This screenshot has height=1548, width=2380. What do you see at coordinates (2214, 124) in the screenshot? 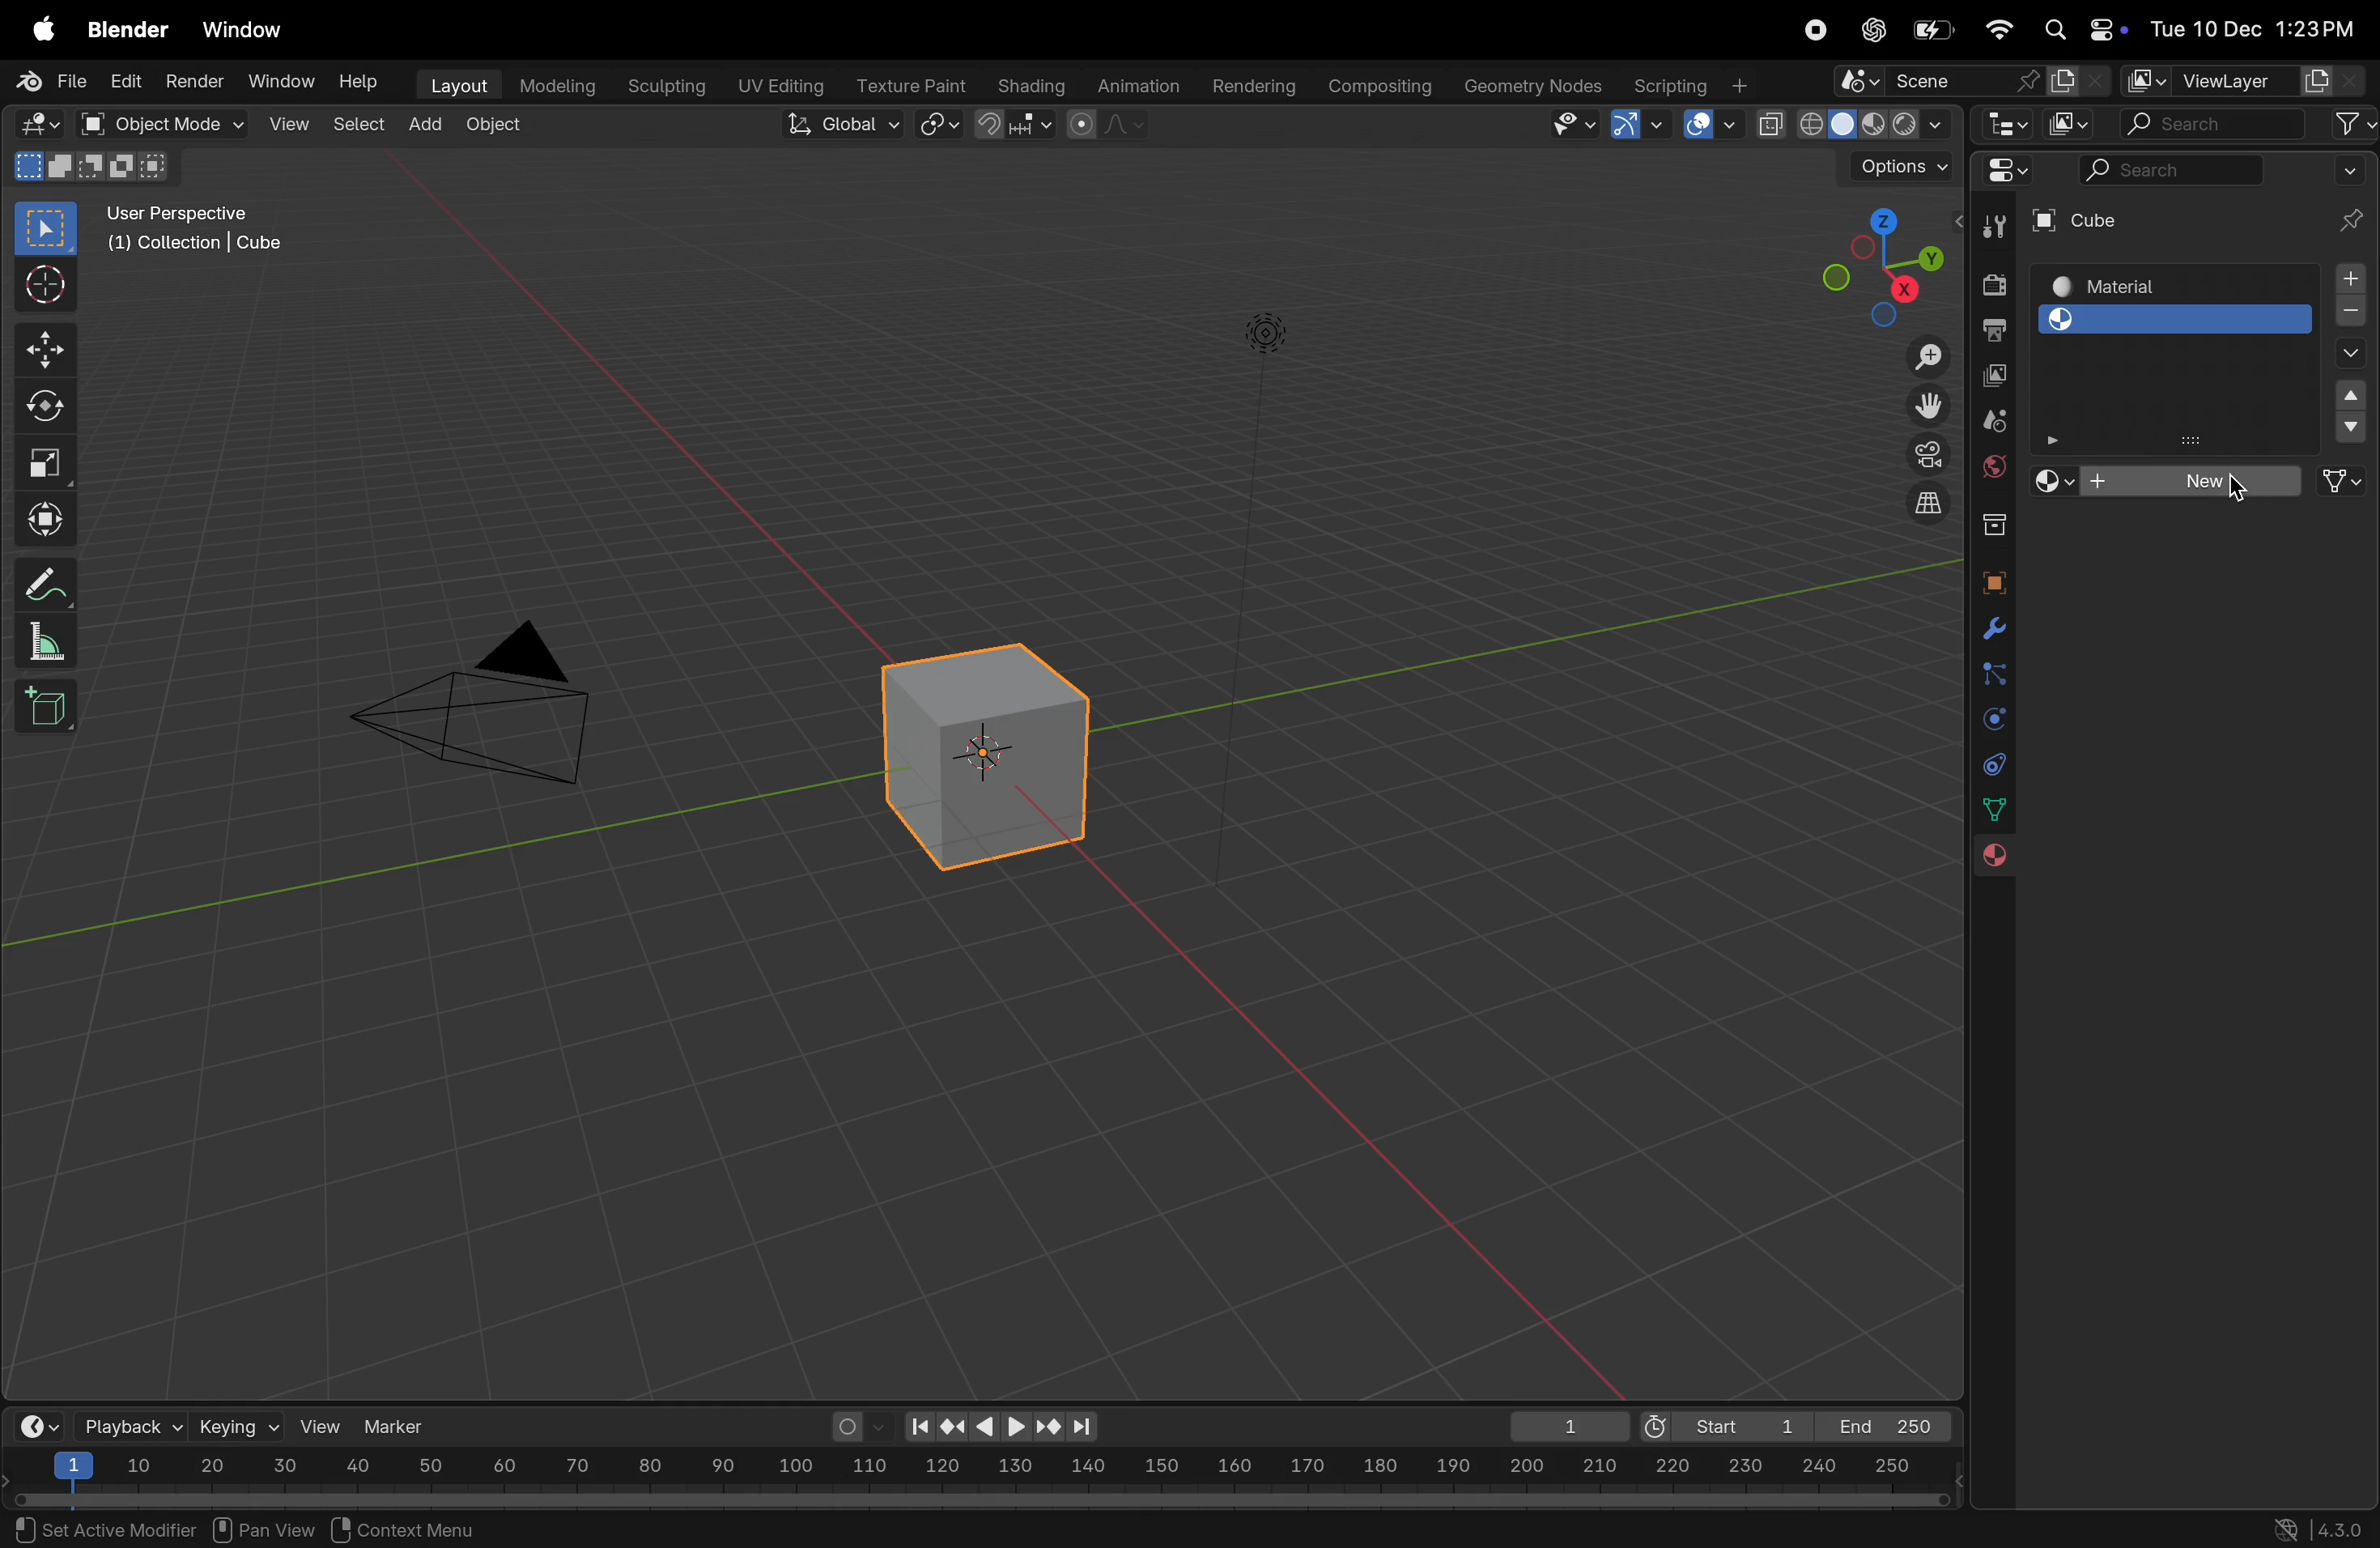
I see `search` at bounding box center [2214, 124].